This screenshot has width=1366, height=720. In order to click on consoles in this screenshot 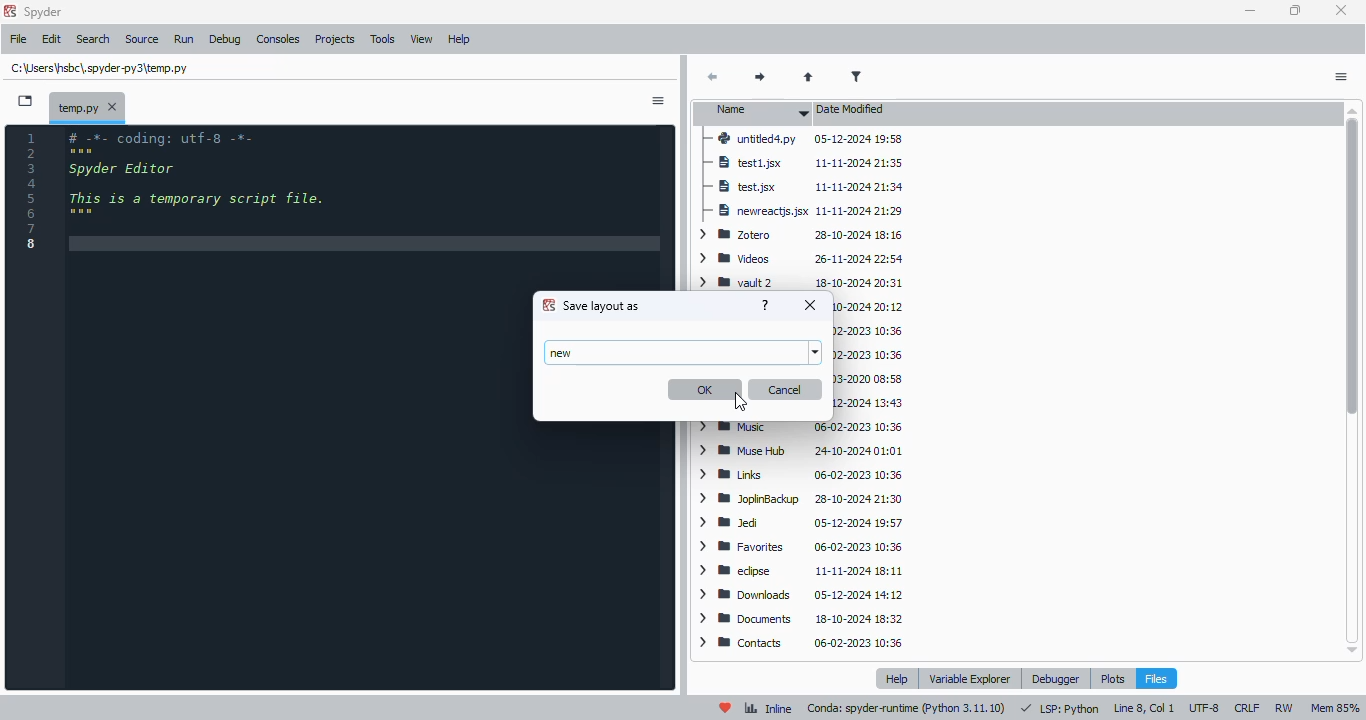, I will do `click(279, 39)`.